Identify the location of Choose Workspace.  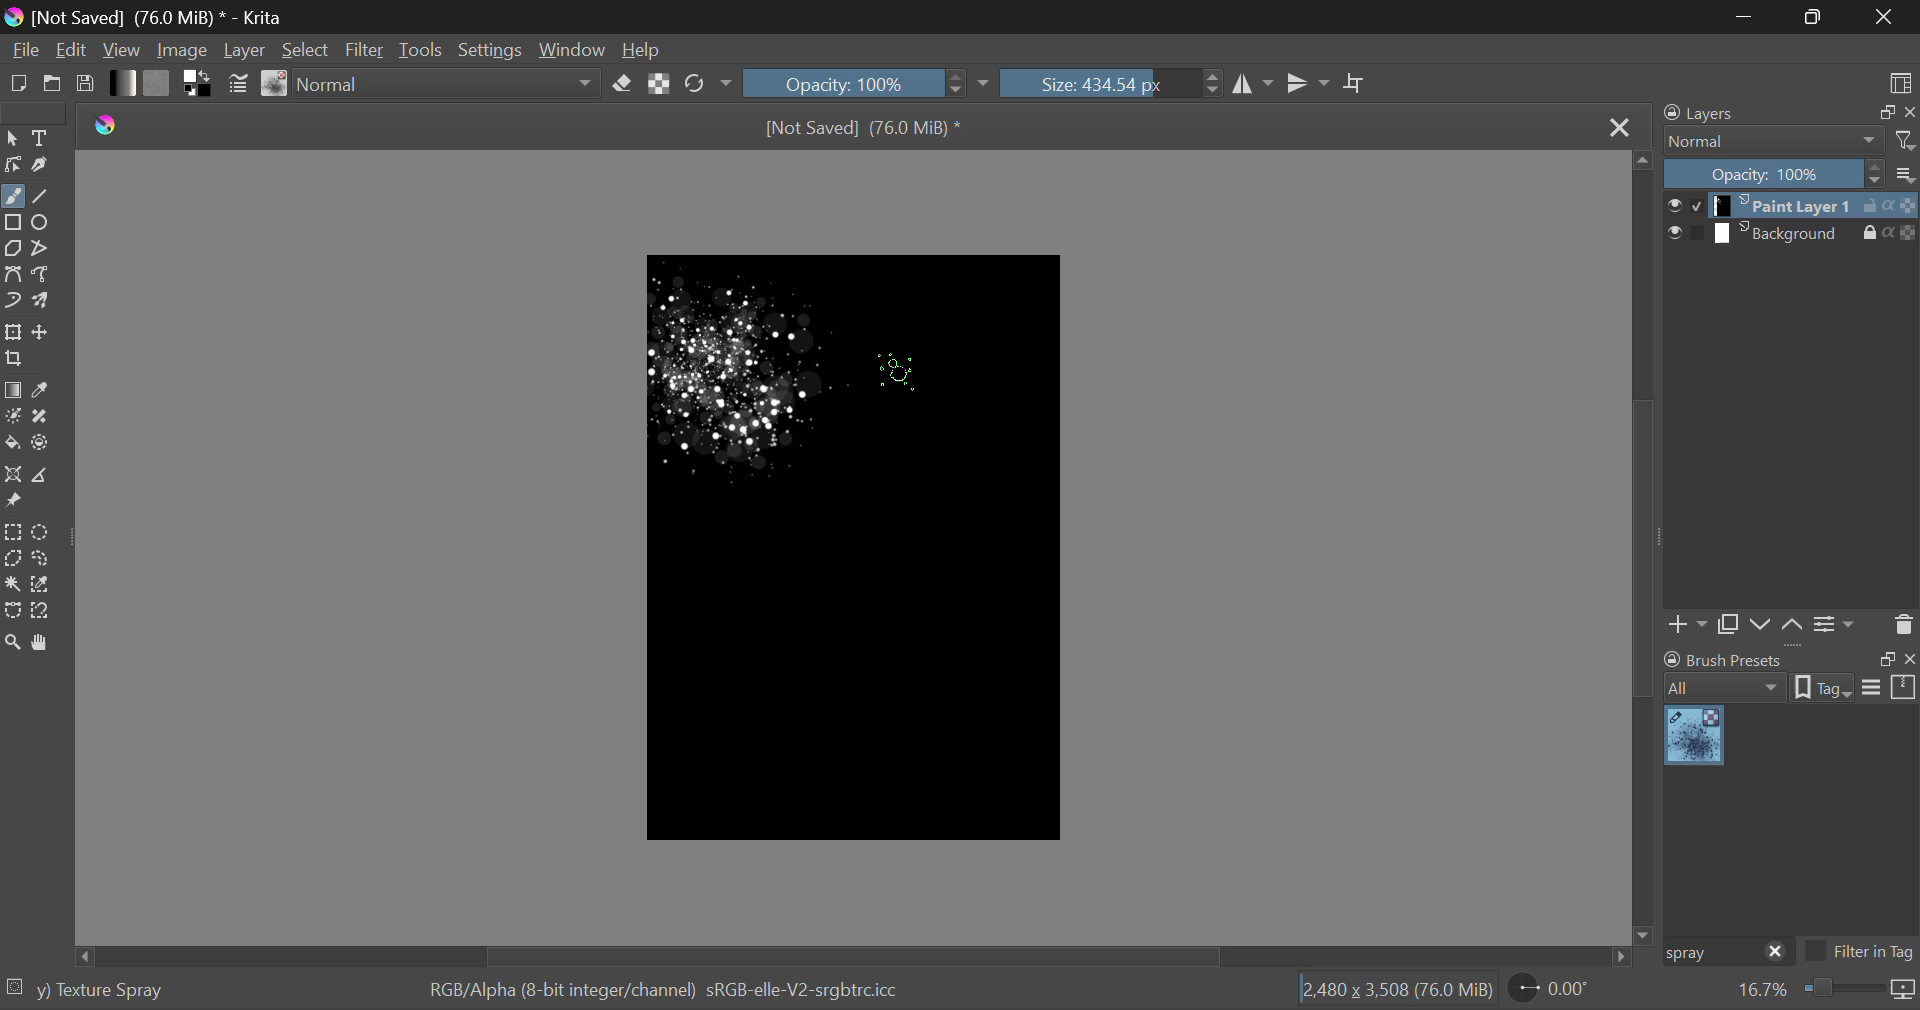
(1900, 82).